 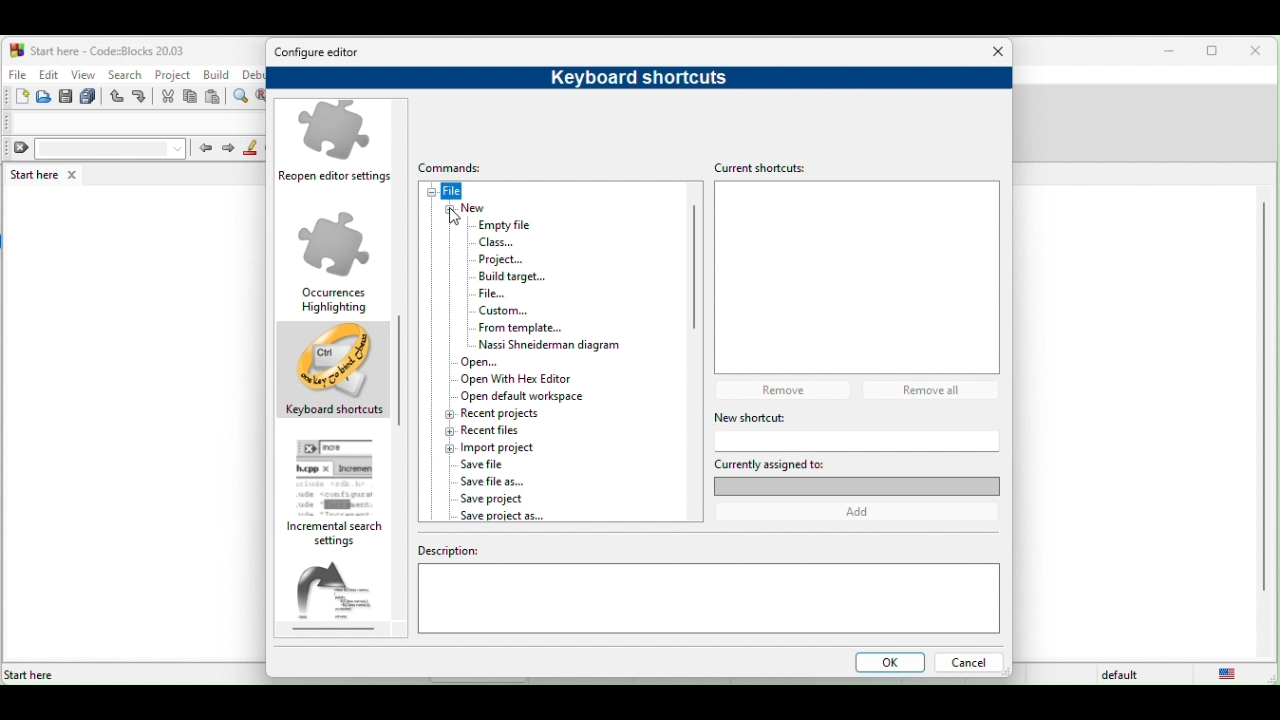 I want to click on close, so click(x=1260, y=52).